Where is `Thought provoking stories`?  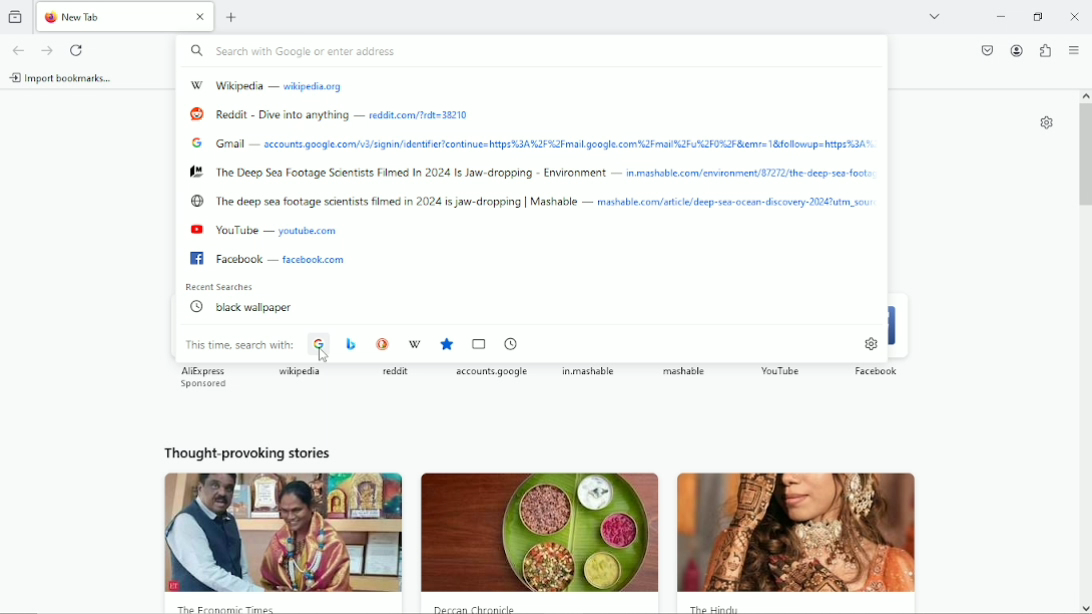
Thought provoking stories is located at coordinates (247, 453).